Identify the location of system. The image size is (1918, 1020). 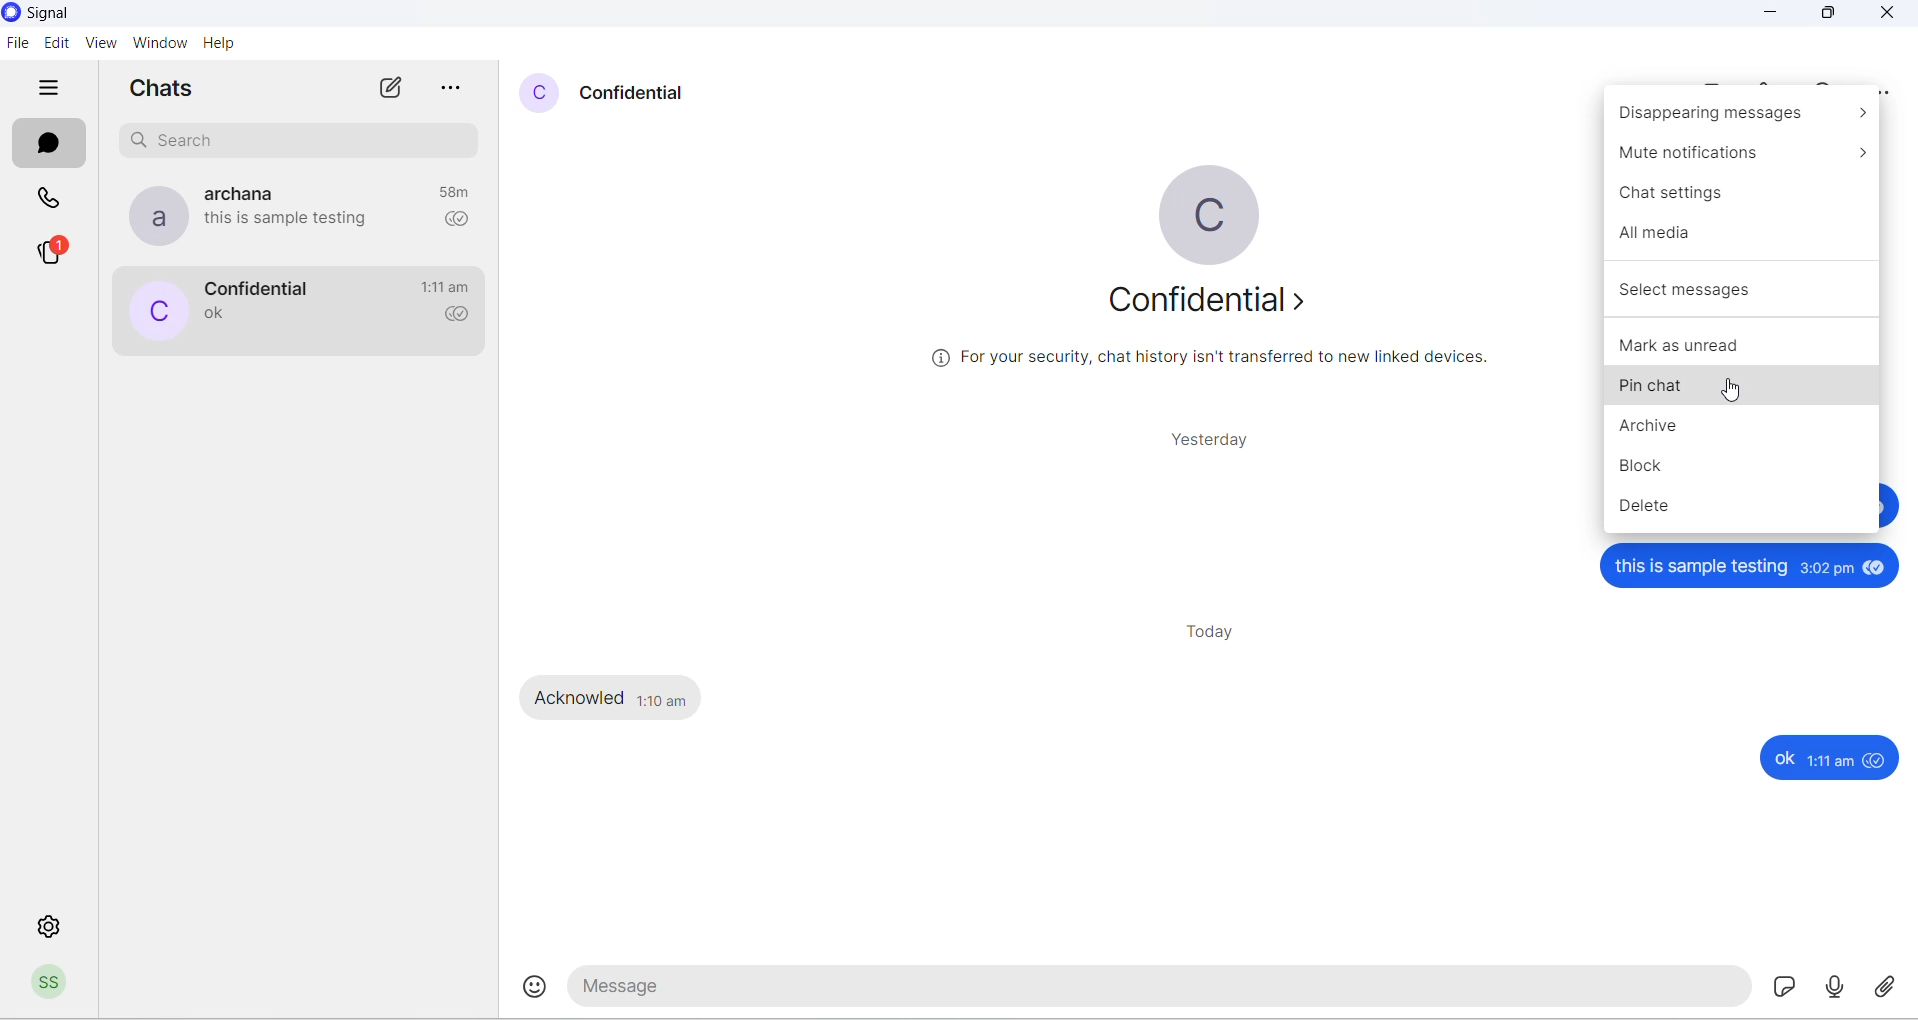
(71, 15).